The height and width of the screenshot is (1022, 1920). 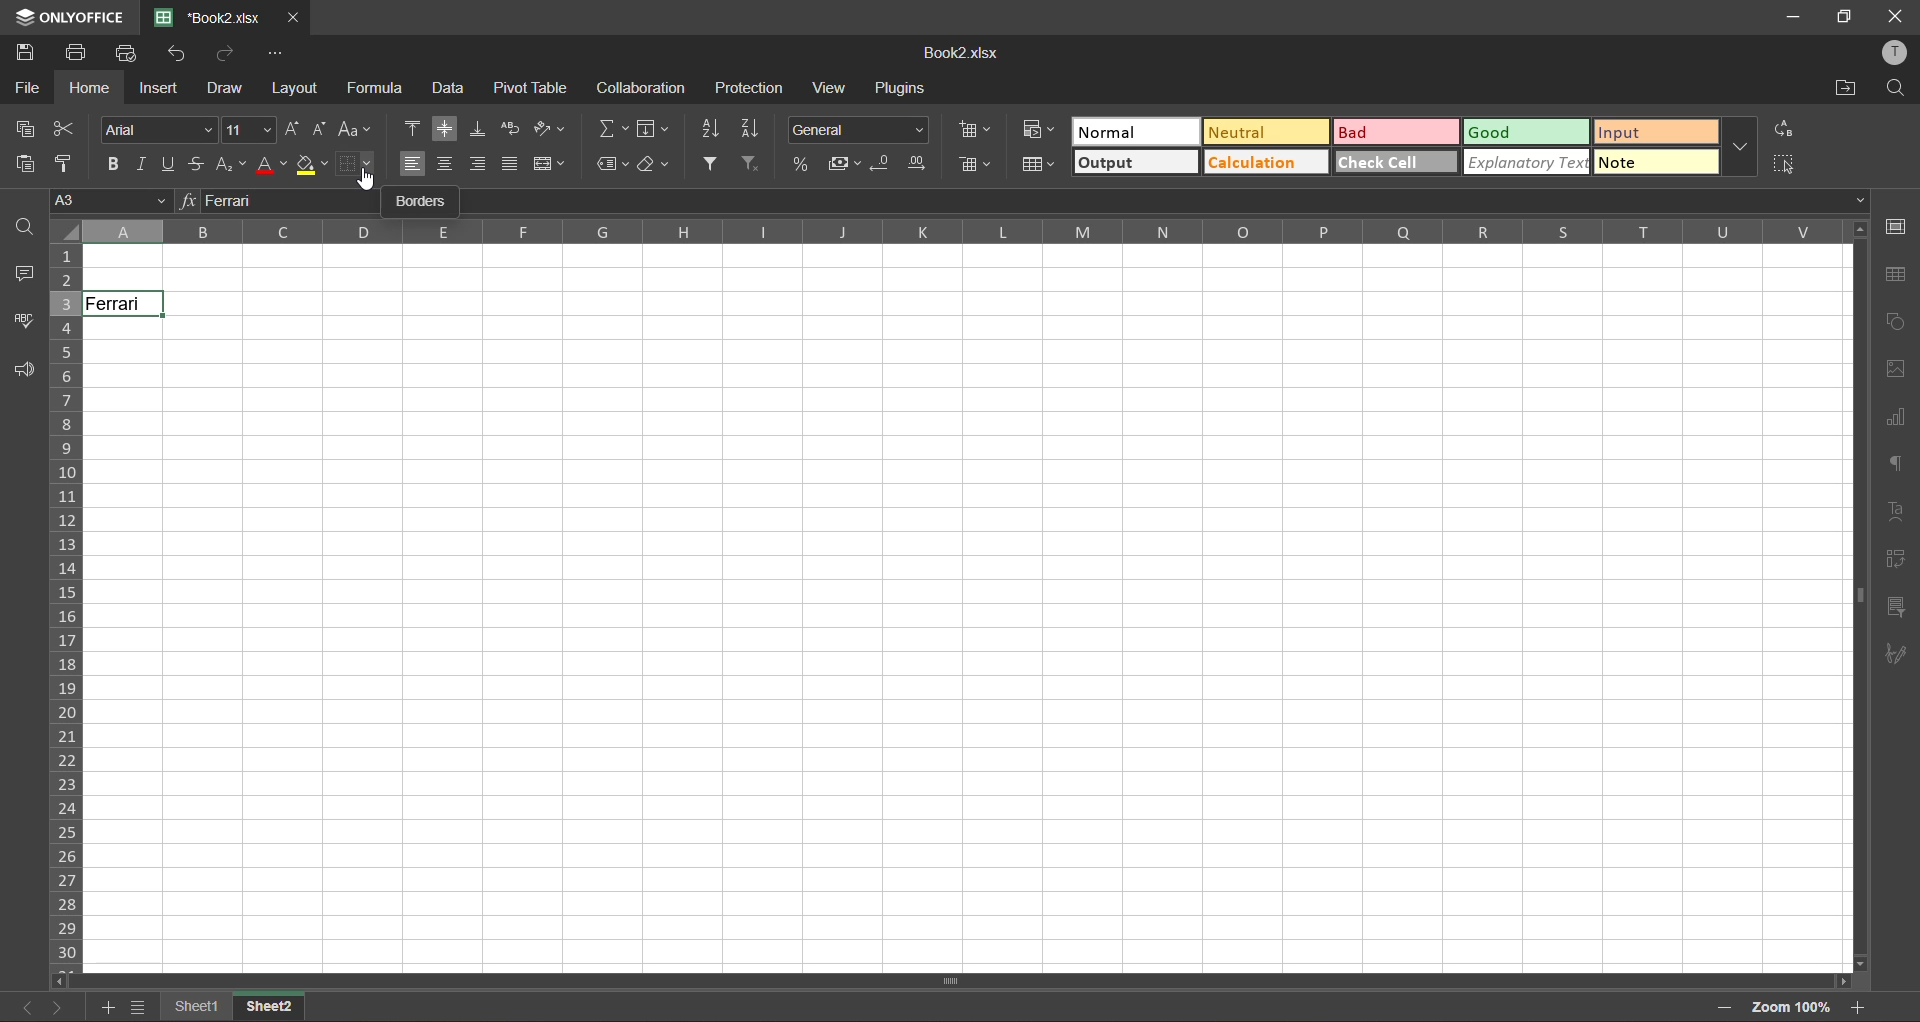 I want to click on decrease decimal, so click(x=878, y=162).